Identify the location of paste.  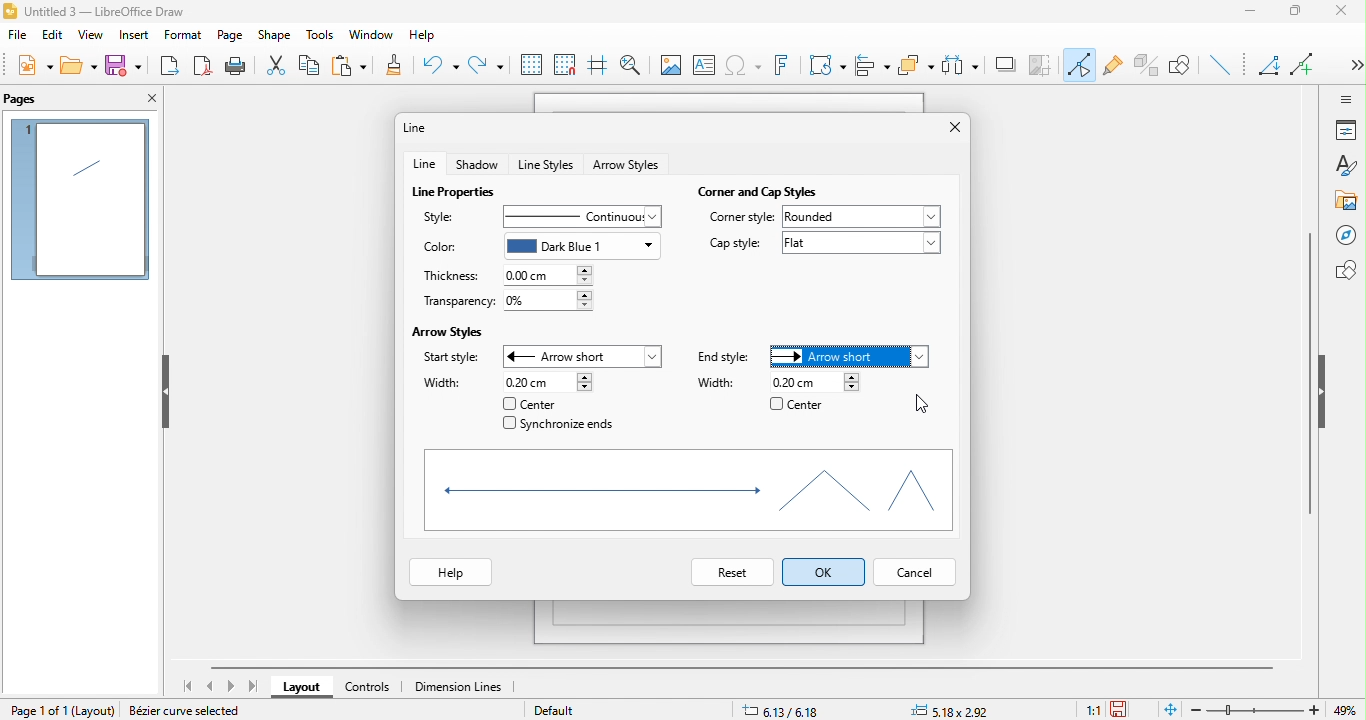
(355, 66).